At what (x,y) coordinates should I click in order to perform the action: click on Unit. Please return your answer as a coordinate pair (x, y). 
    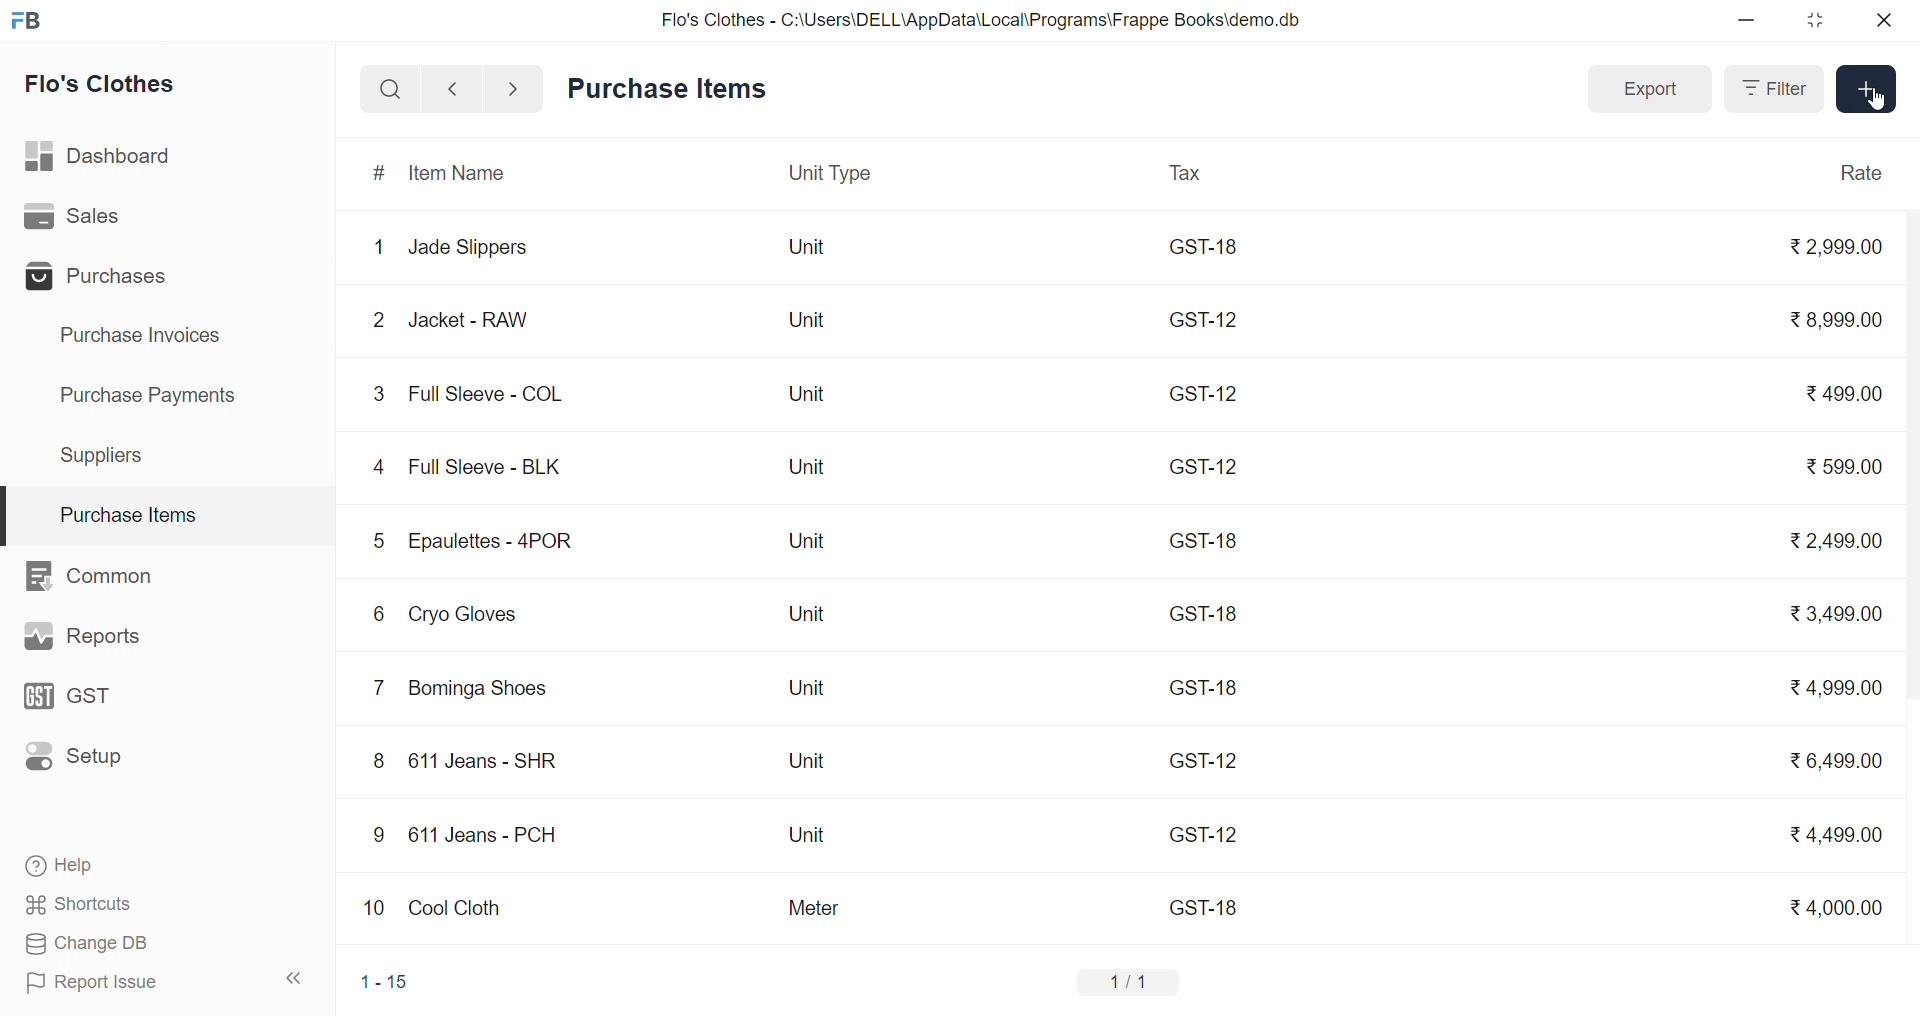
    Looking at the image, I should click on (808, 618).